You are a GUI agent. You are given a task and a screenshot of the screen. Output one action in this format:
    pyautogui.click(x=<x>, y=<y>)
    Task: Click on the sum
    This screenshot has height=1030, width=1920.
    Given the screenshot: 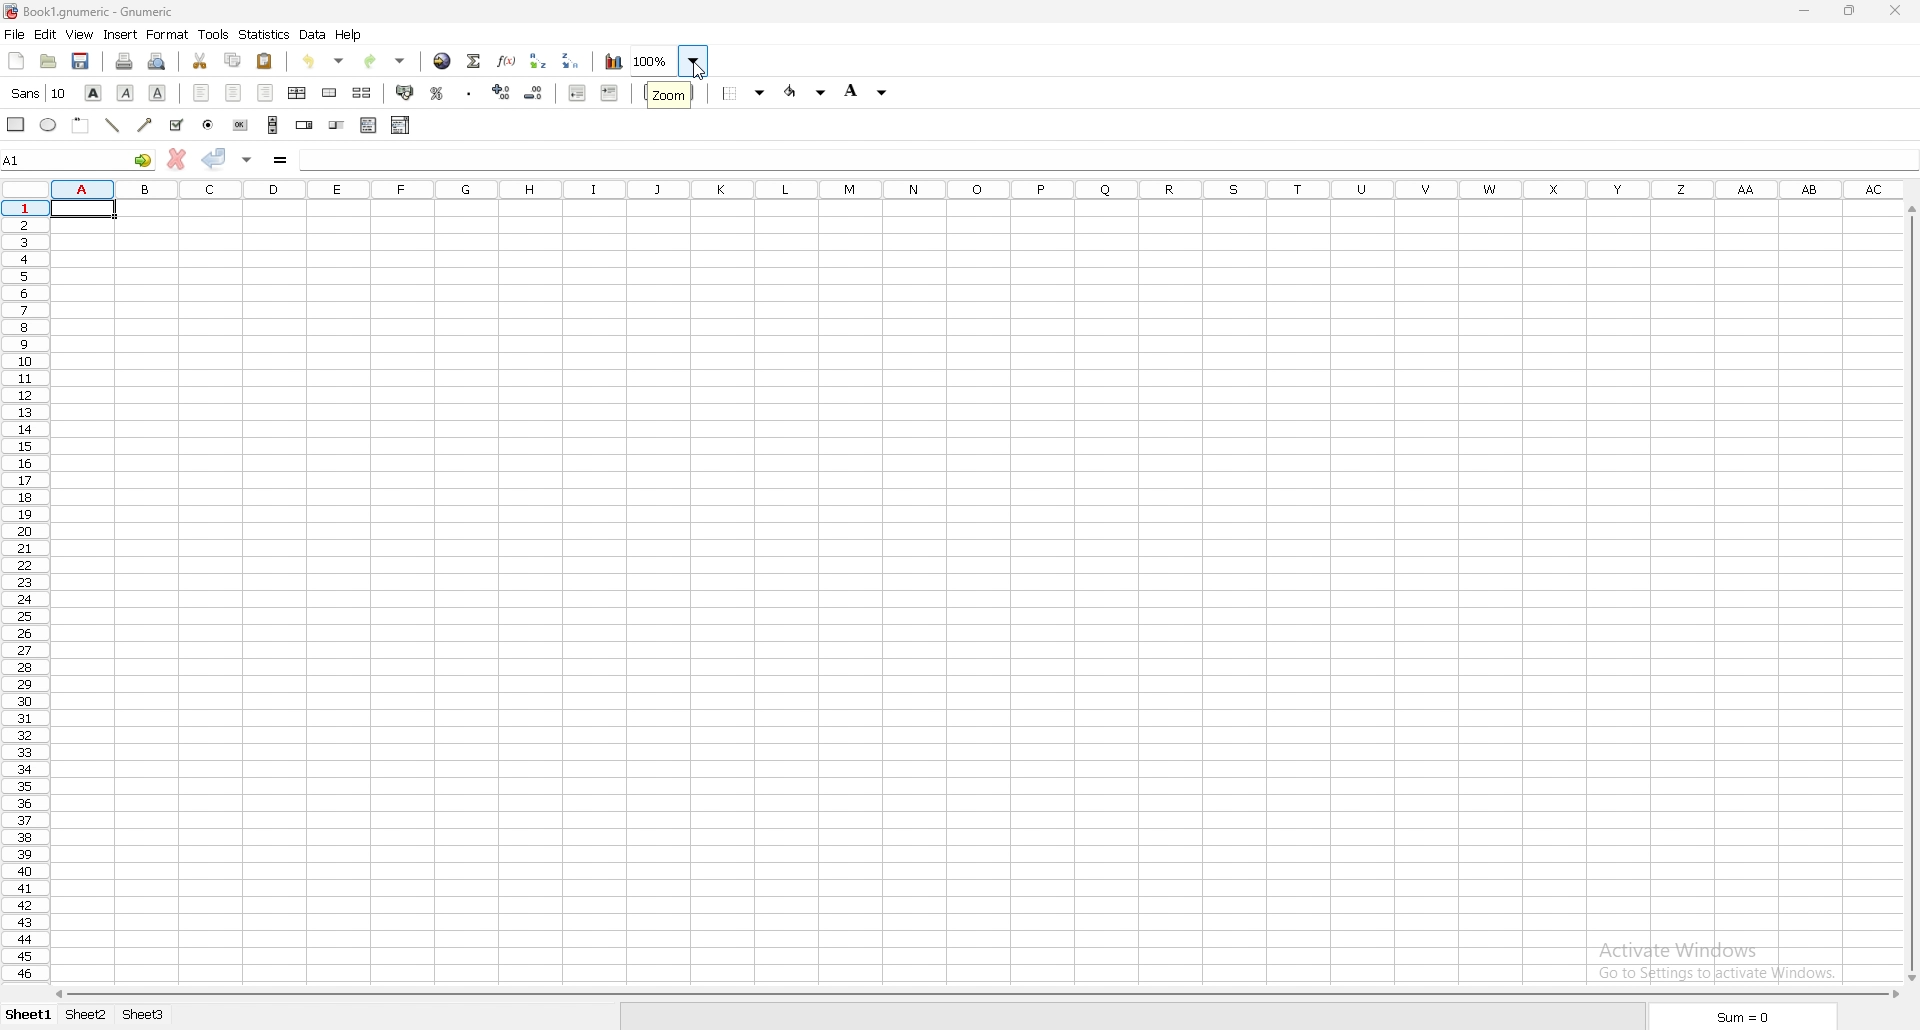 What is the action you would take?
    pyautogui.click(x=1740, y=1017)
    